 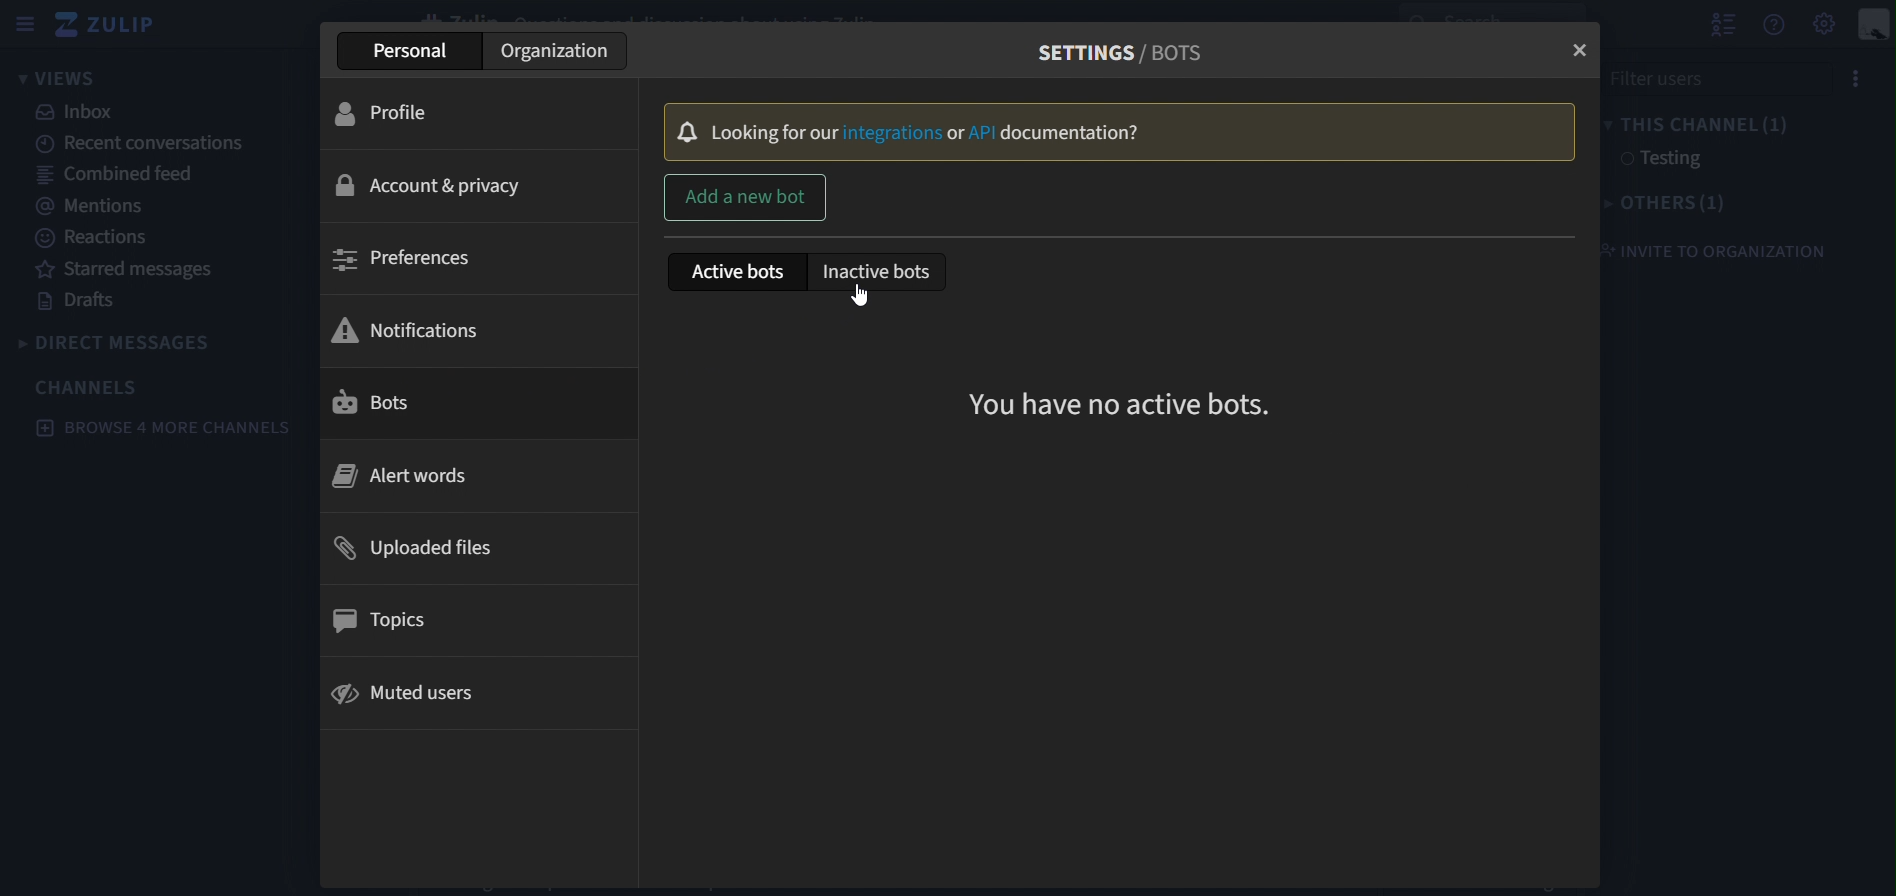 What do you see at coordinates (63, 79) in the screenshot?
I see `views` at bounding box center [63, 79].